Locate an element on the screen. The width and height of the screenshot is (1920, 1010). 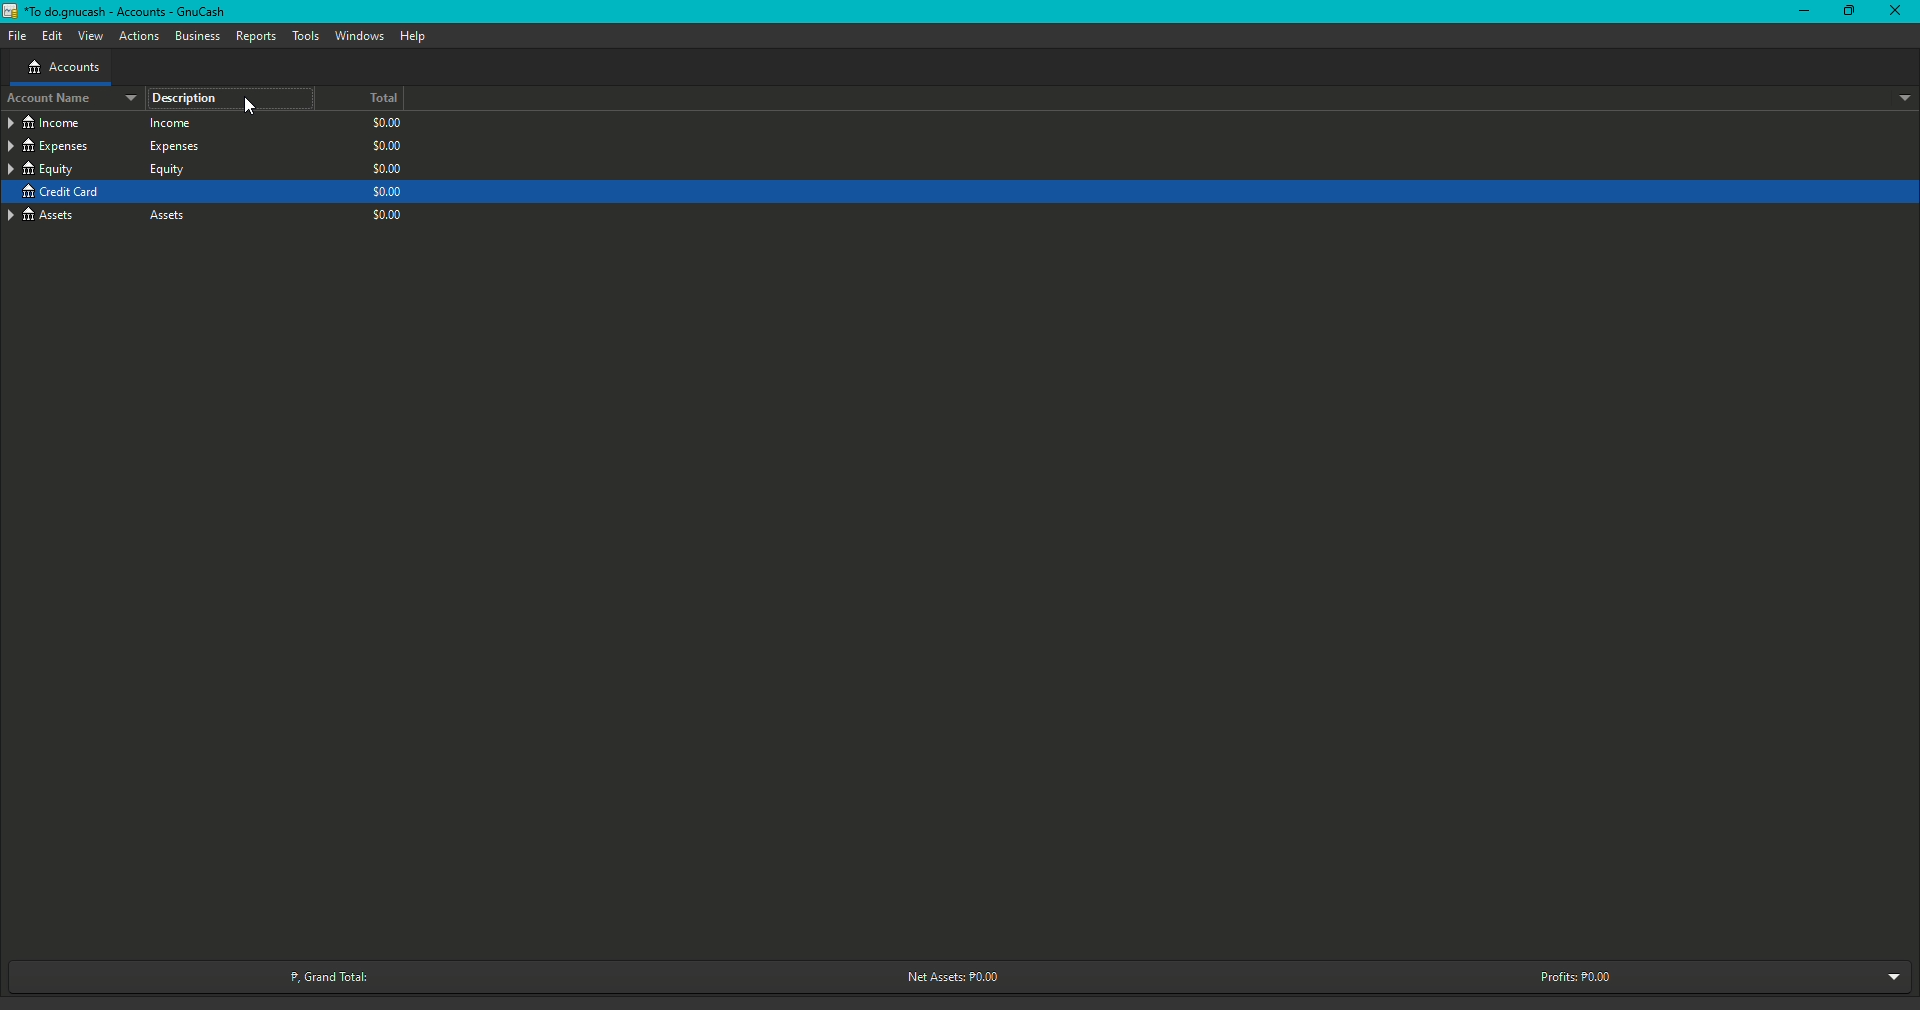
Net Assets is located at coordinates (956, 977).